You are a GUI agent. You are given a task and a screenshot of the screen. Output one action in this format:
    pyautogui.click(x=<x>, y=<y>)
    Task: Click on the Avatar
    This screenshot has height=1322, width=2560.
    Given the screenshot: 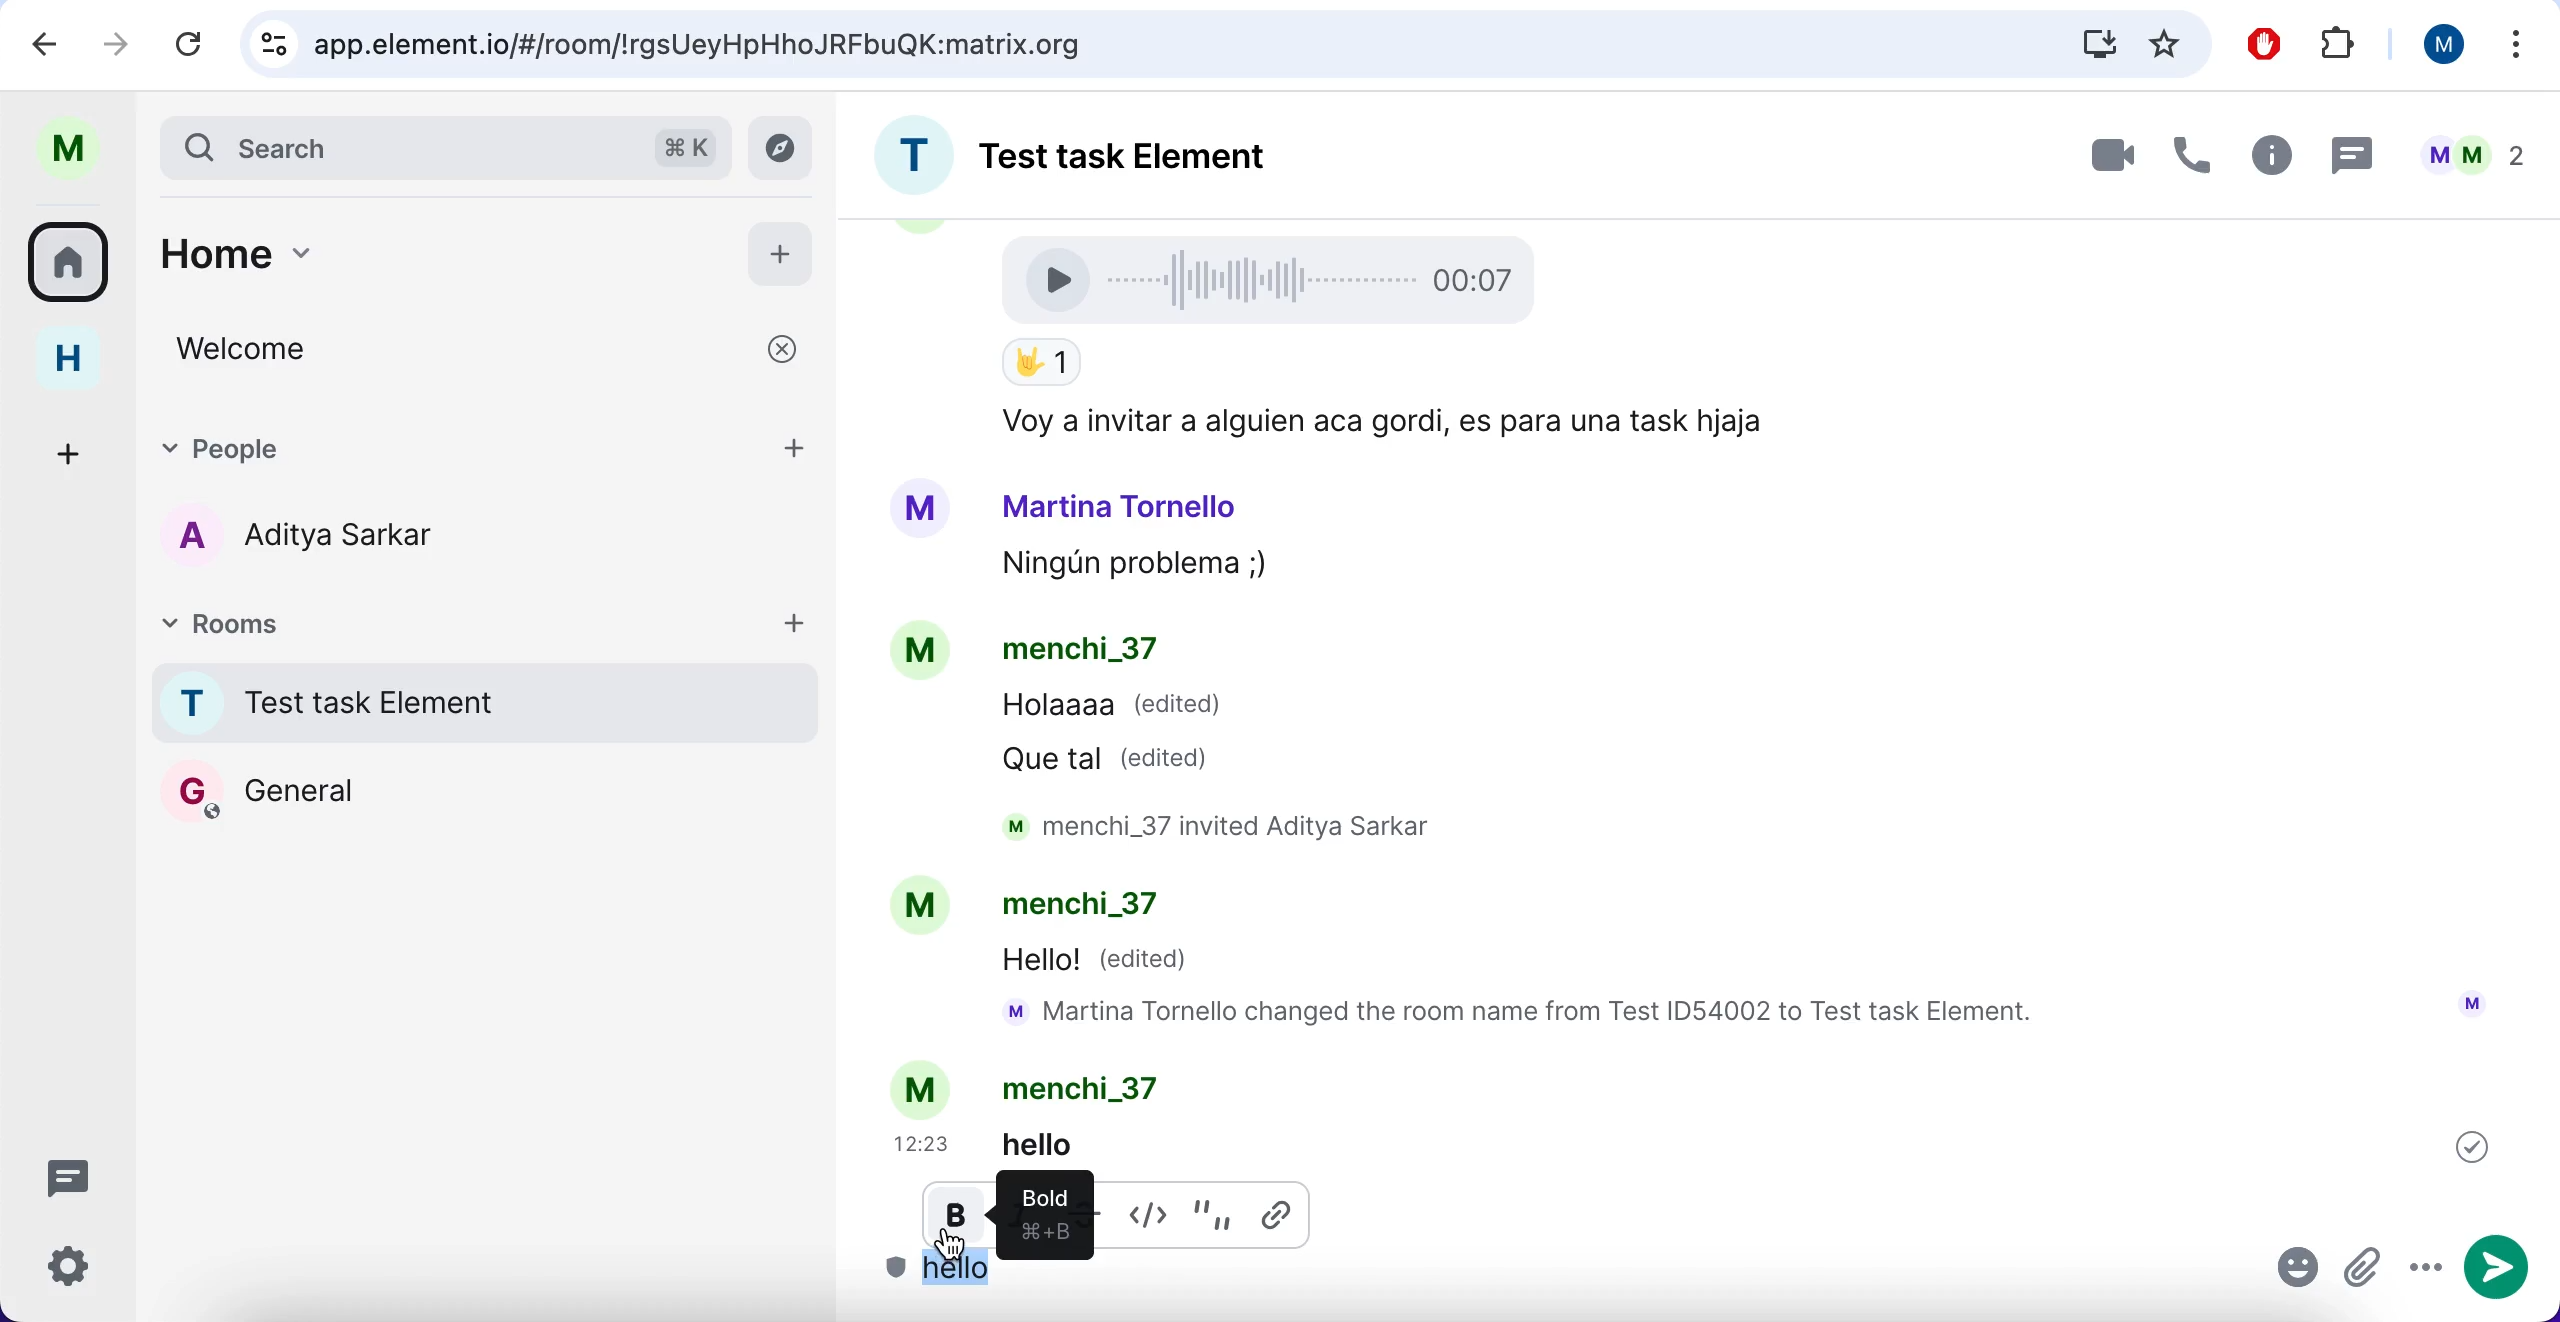 What is the action you would take?
    pyautogui.click(x=920, y=509)
    